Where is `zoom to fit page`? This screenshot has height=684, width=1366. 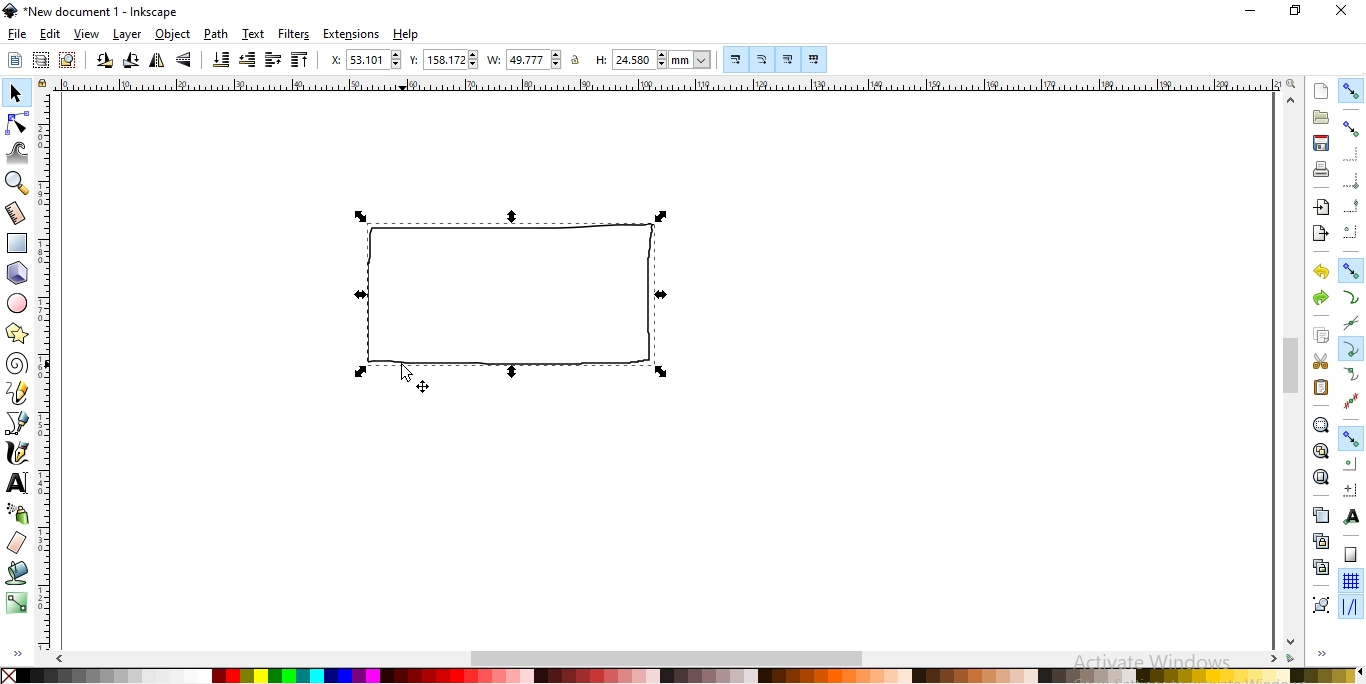
zoom to fit page is located at coordinates (1322, 477).